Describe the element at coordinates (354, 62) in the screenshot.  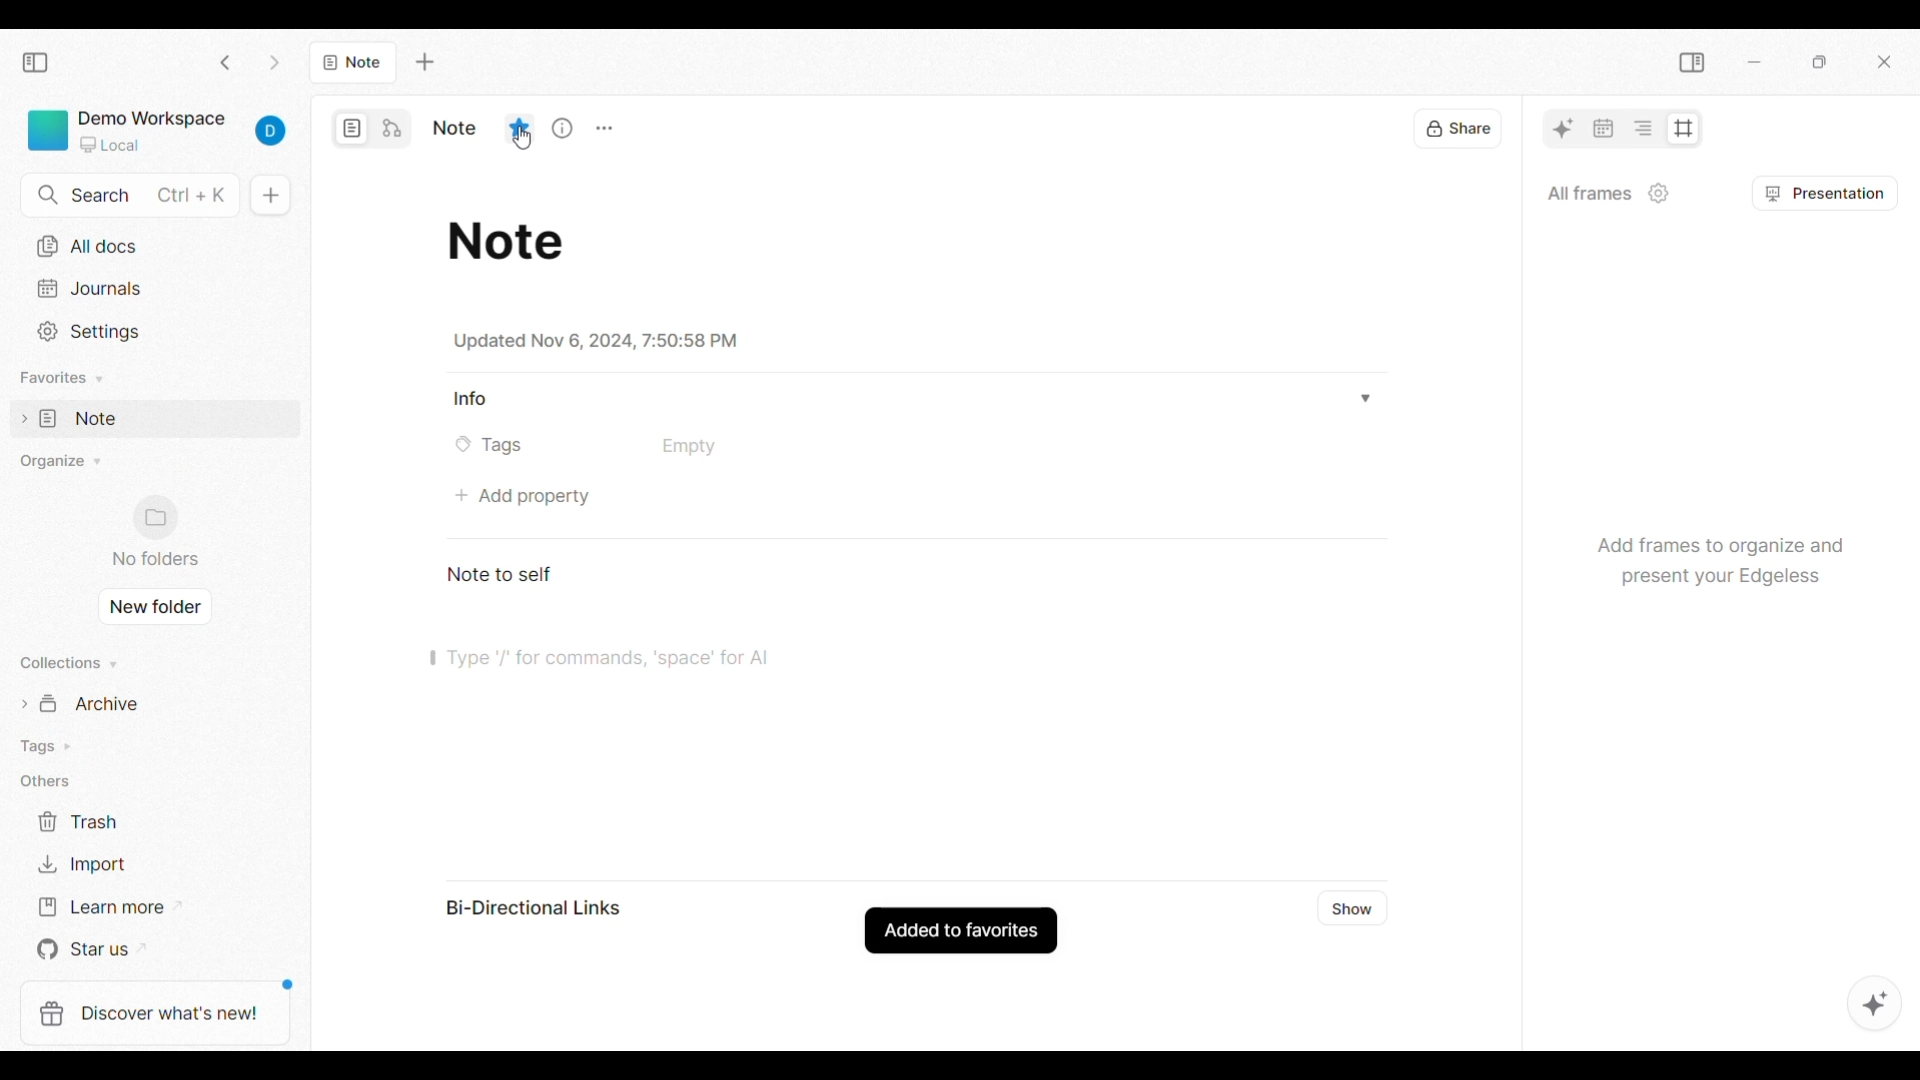
I see `Current tab` at that location.